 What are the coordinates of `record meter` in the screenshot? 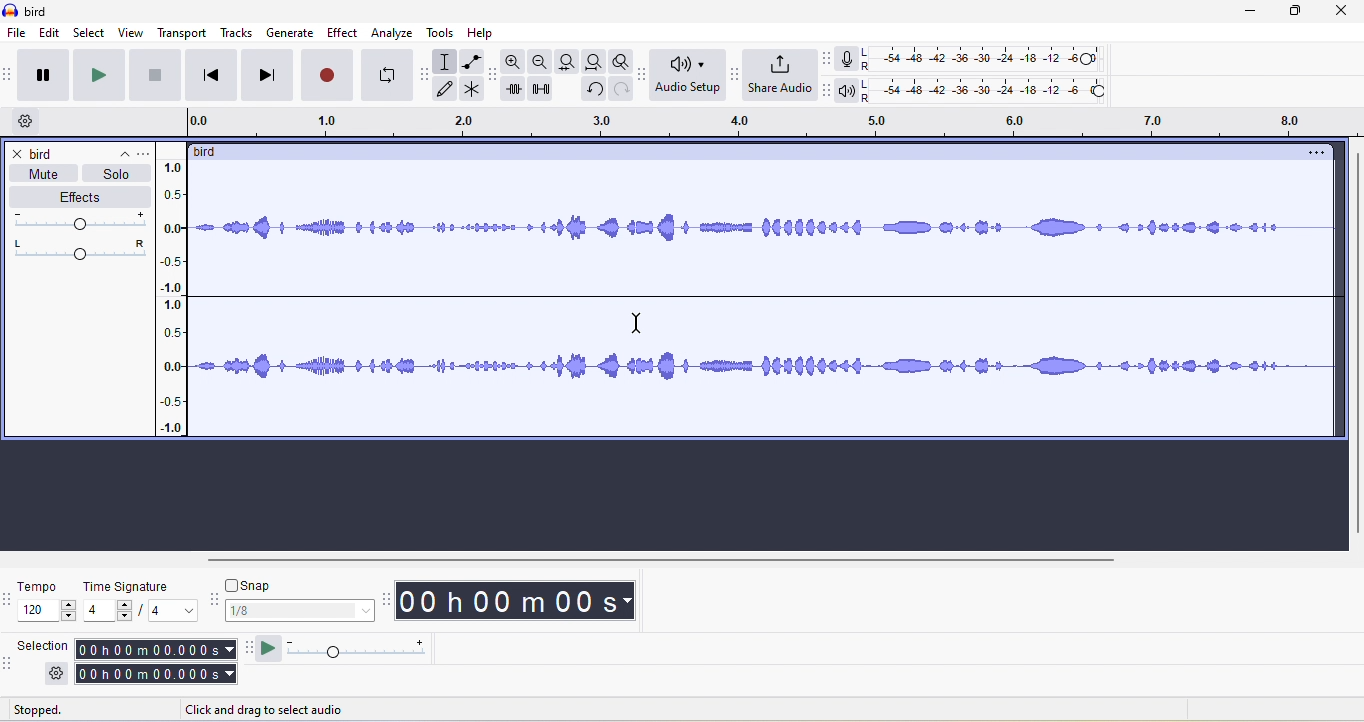 It's located at (847, 59).